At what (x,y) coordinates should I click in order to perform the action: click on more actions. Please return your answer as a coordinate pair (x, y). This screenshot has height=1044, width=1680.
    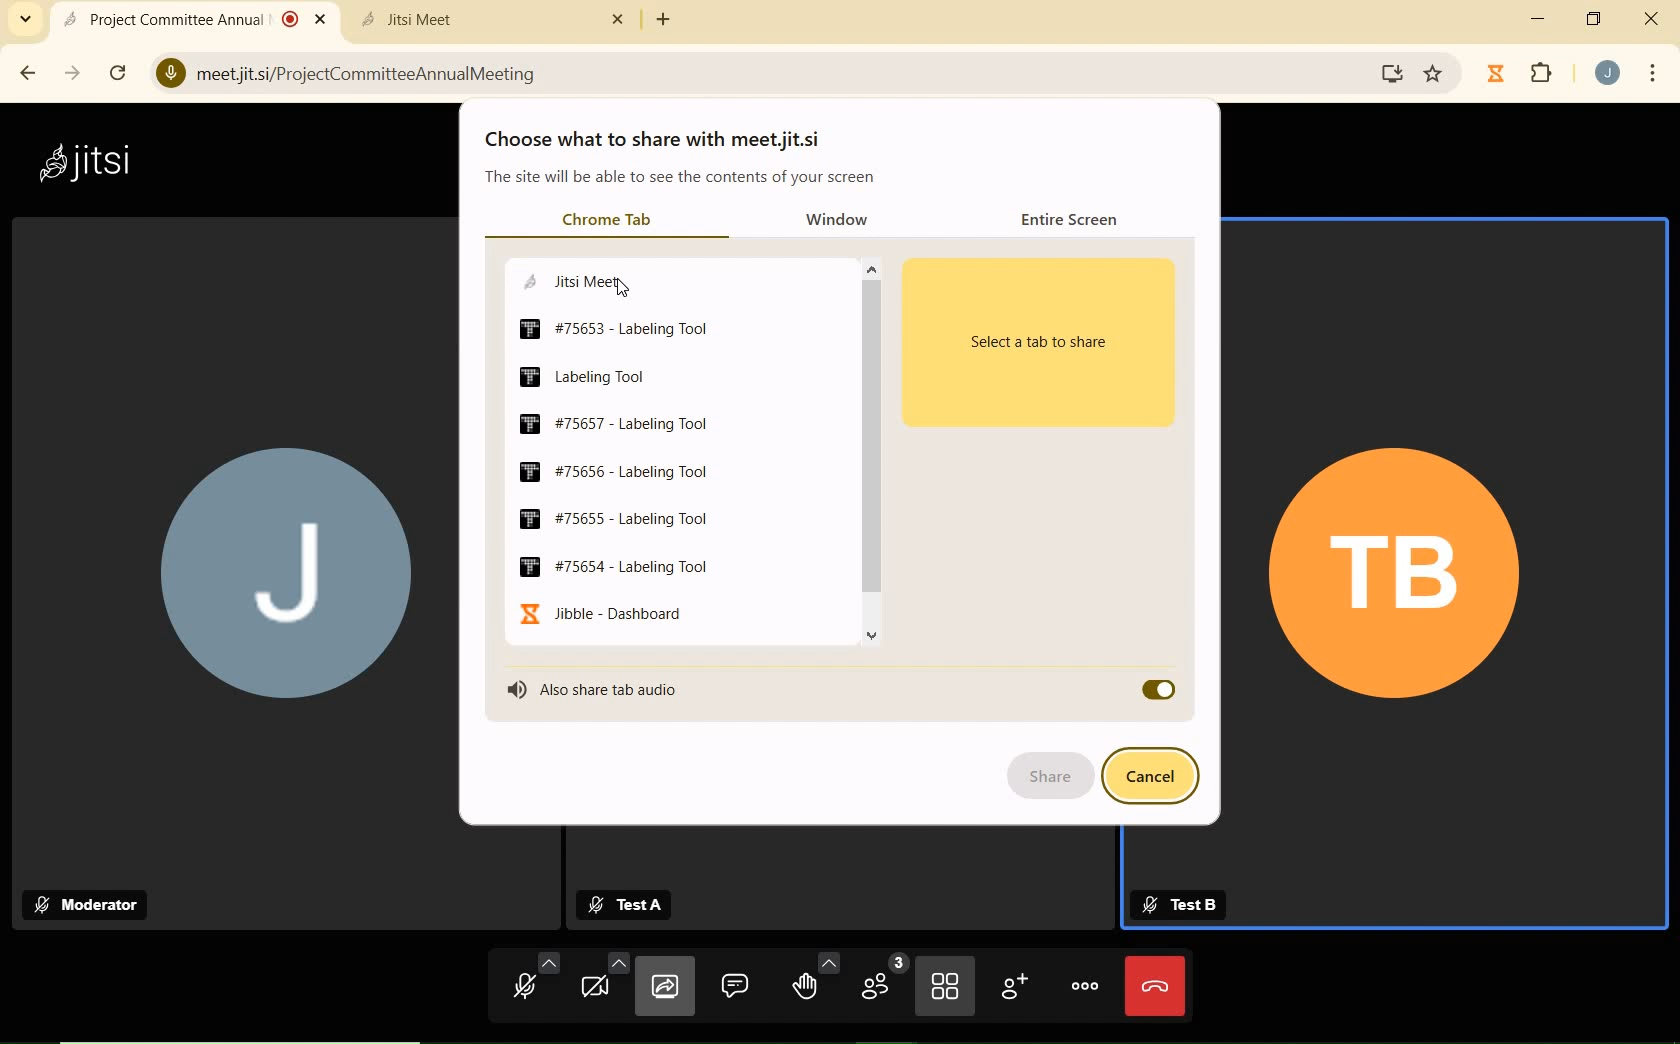
    Looking at the image, I should click on (1085, 985).